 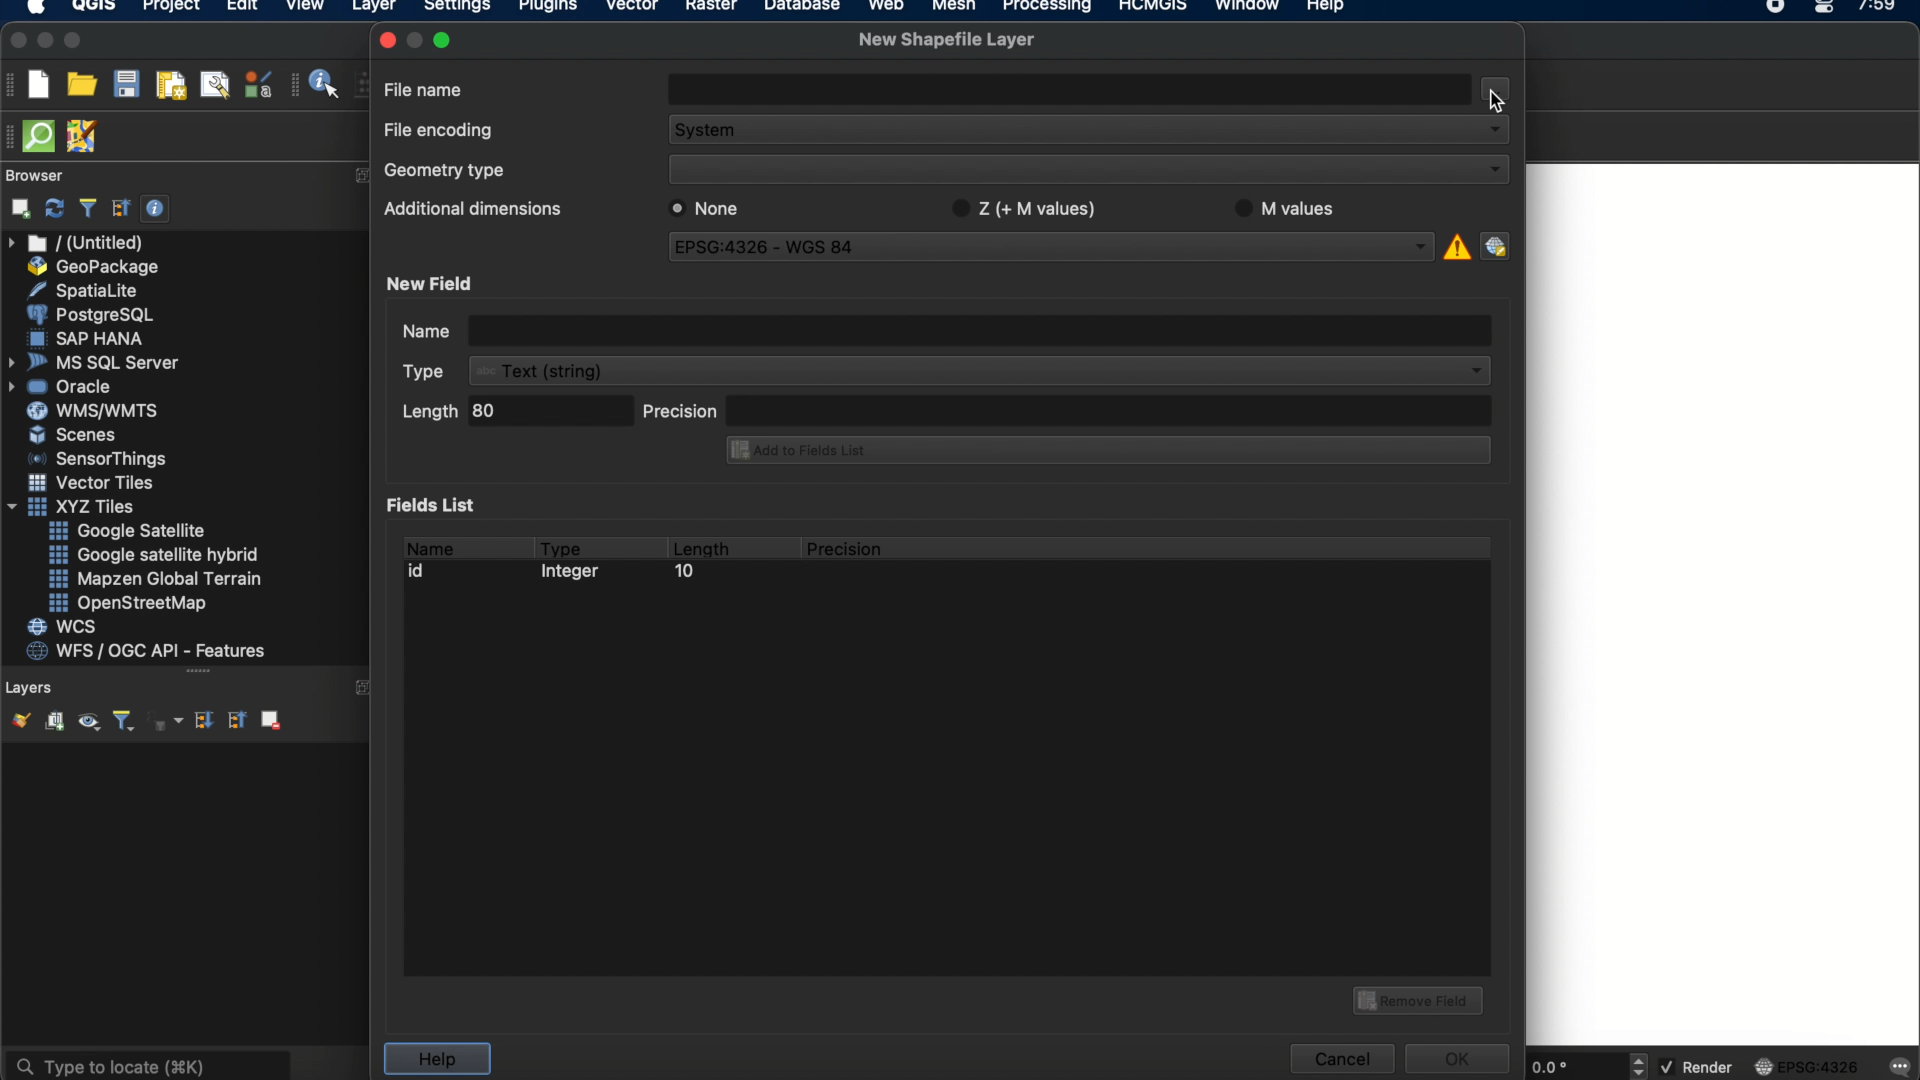 I want to click on vector files, so click(x=93, y=483).